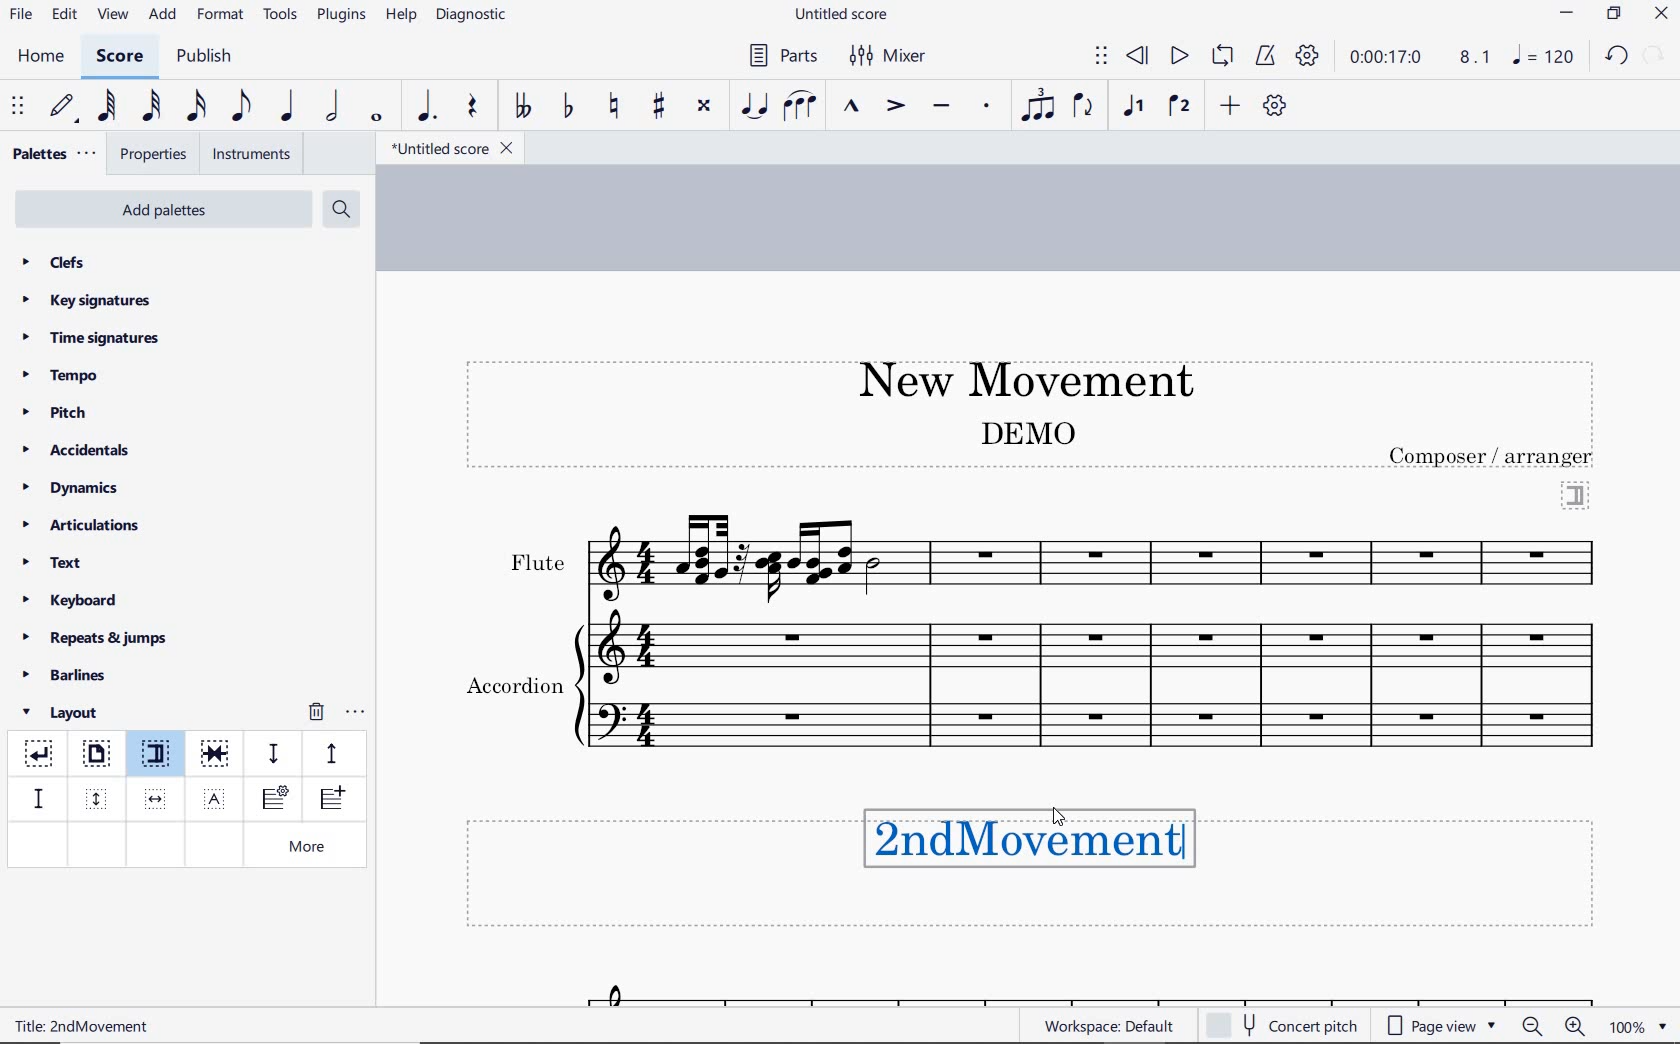 This screenshot has width=1680, height=1044. What do you see at coordinates (156, 799) in the screenshot?
I see `insert horizontal` at bounding box center [156, 799].